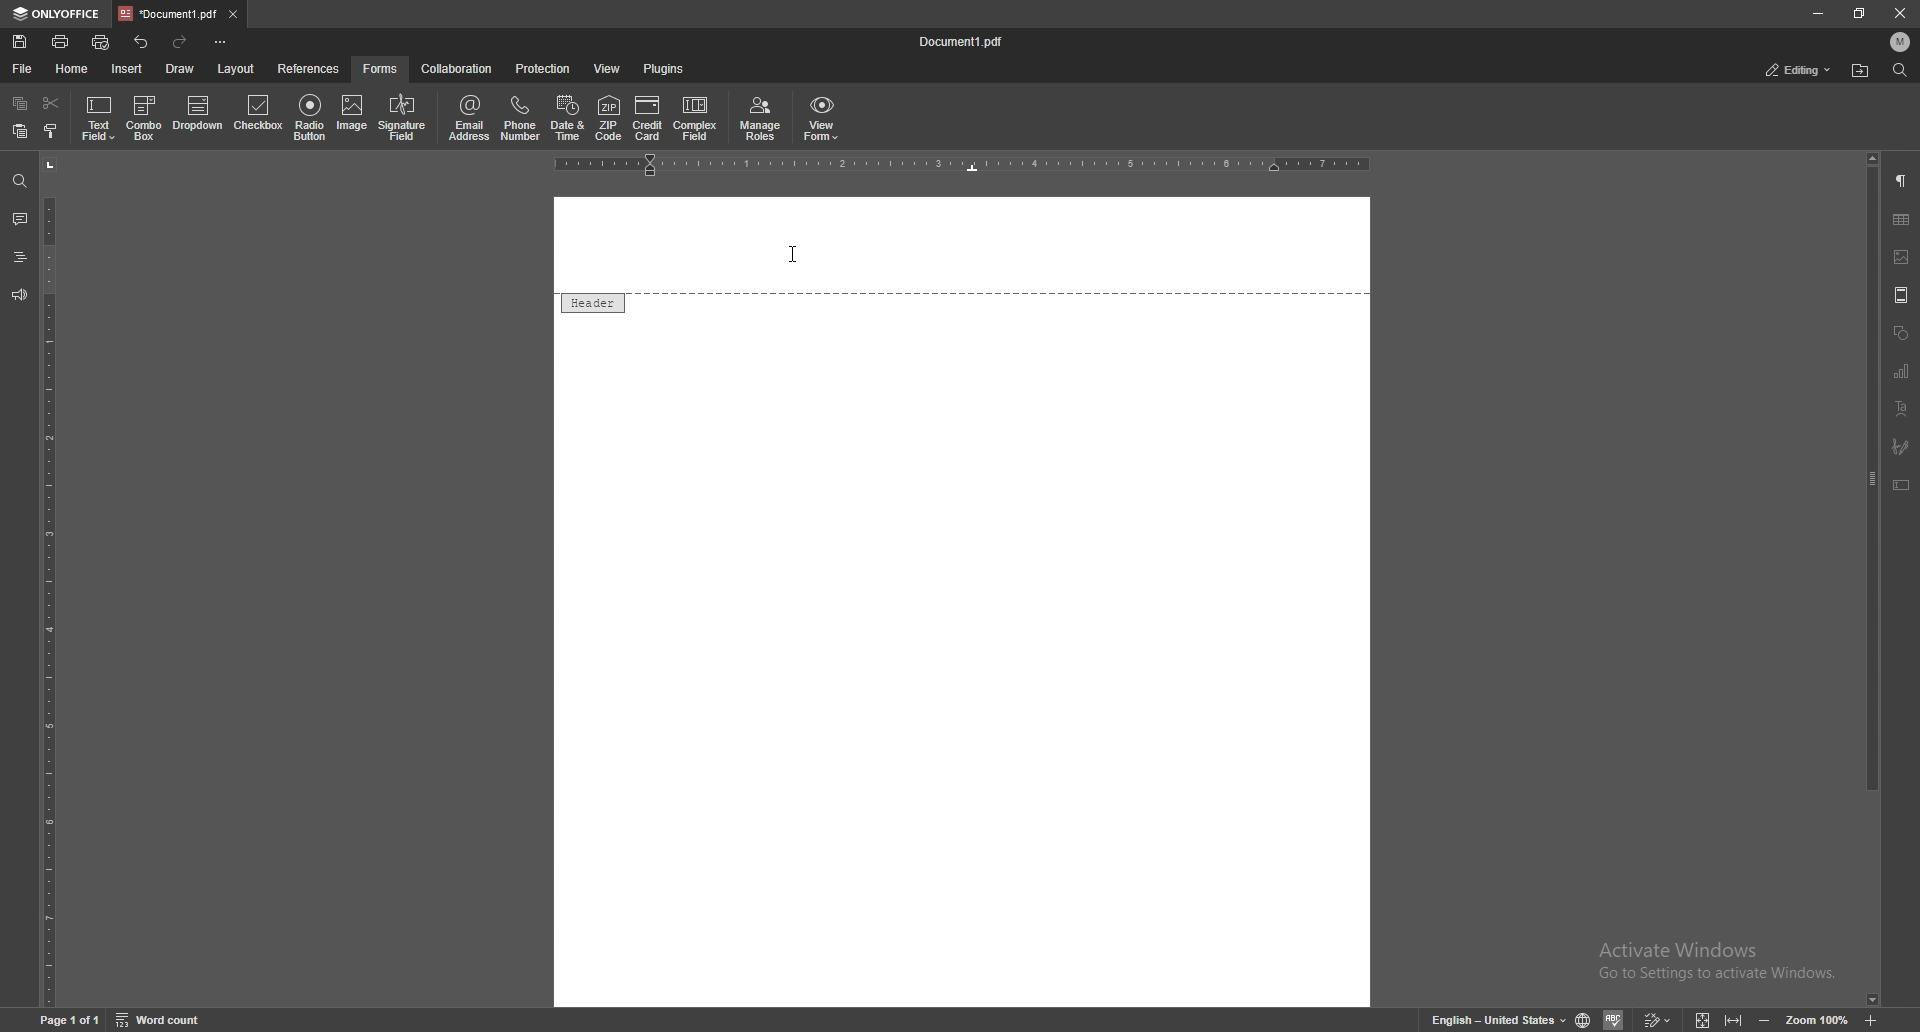 This screenshot has width=1920, height=1032. What do you see at coordinates (1763, 1019) in the screenshot?
I see `zoom out` at bounding box center [1763, 1019].